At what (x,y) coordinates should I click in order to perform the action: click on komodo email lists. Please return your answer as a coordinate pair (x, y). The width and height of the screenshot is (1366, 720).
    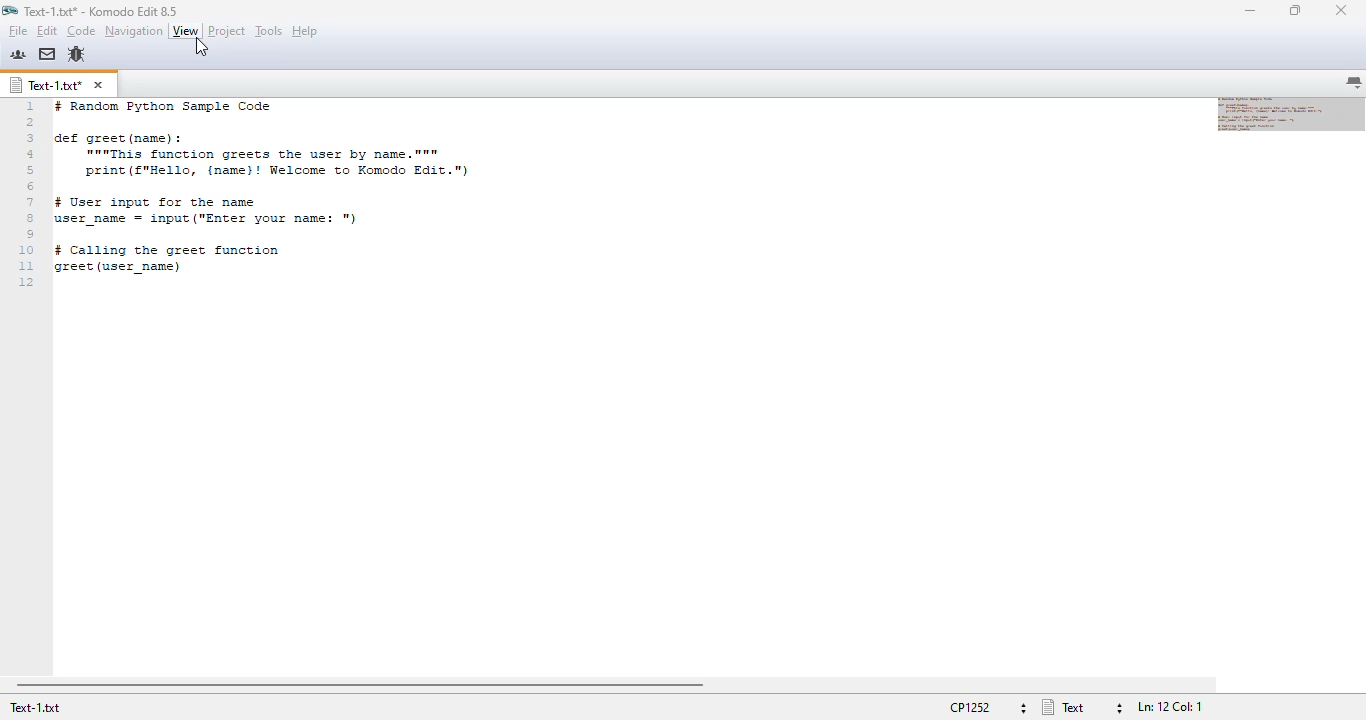
    Looking at the image, I should click on (47, 54).